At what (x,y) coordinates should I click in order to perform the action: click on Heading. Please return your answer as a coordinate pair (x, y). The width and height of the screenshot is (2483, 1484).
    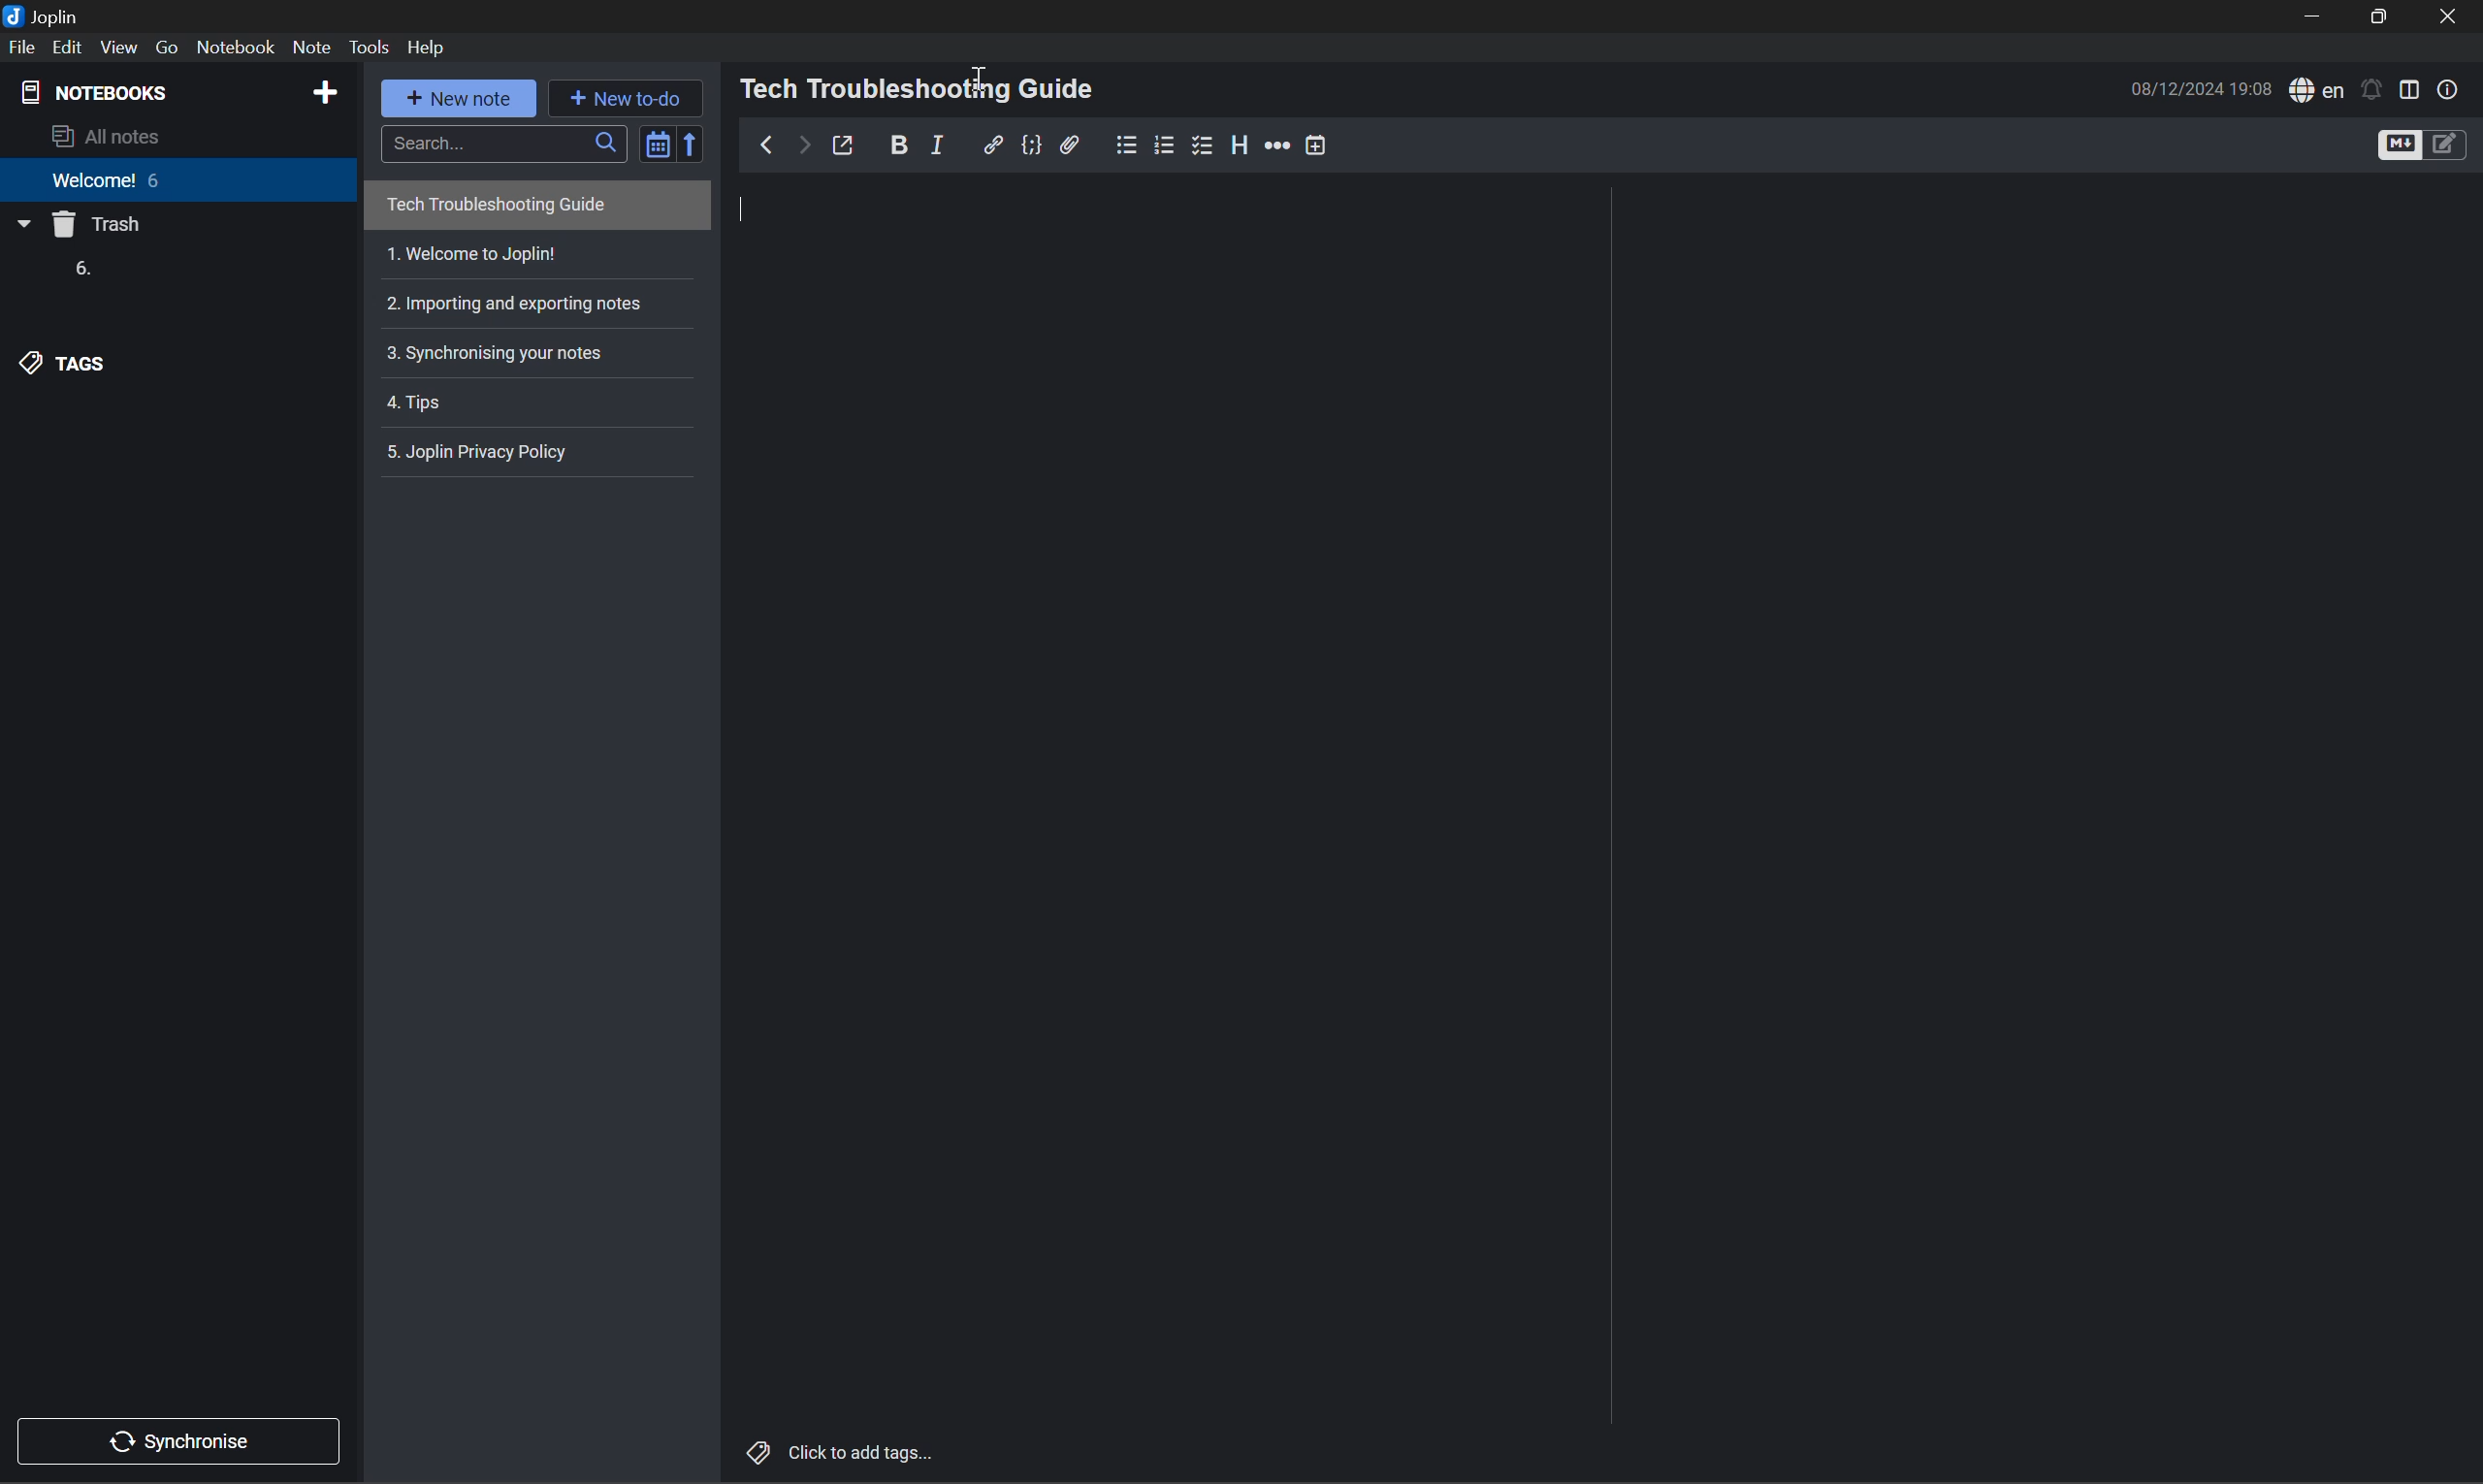
    Looking at the image, I should click on (1240, 145).